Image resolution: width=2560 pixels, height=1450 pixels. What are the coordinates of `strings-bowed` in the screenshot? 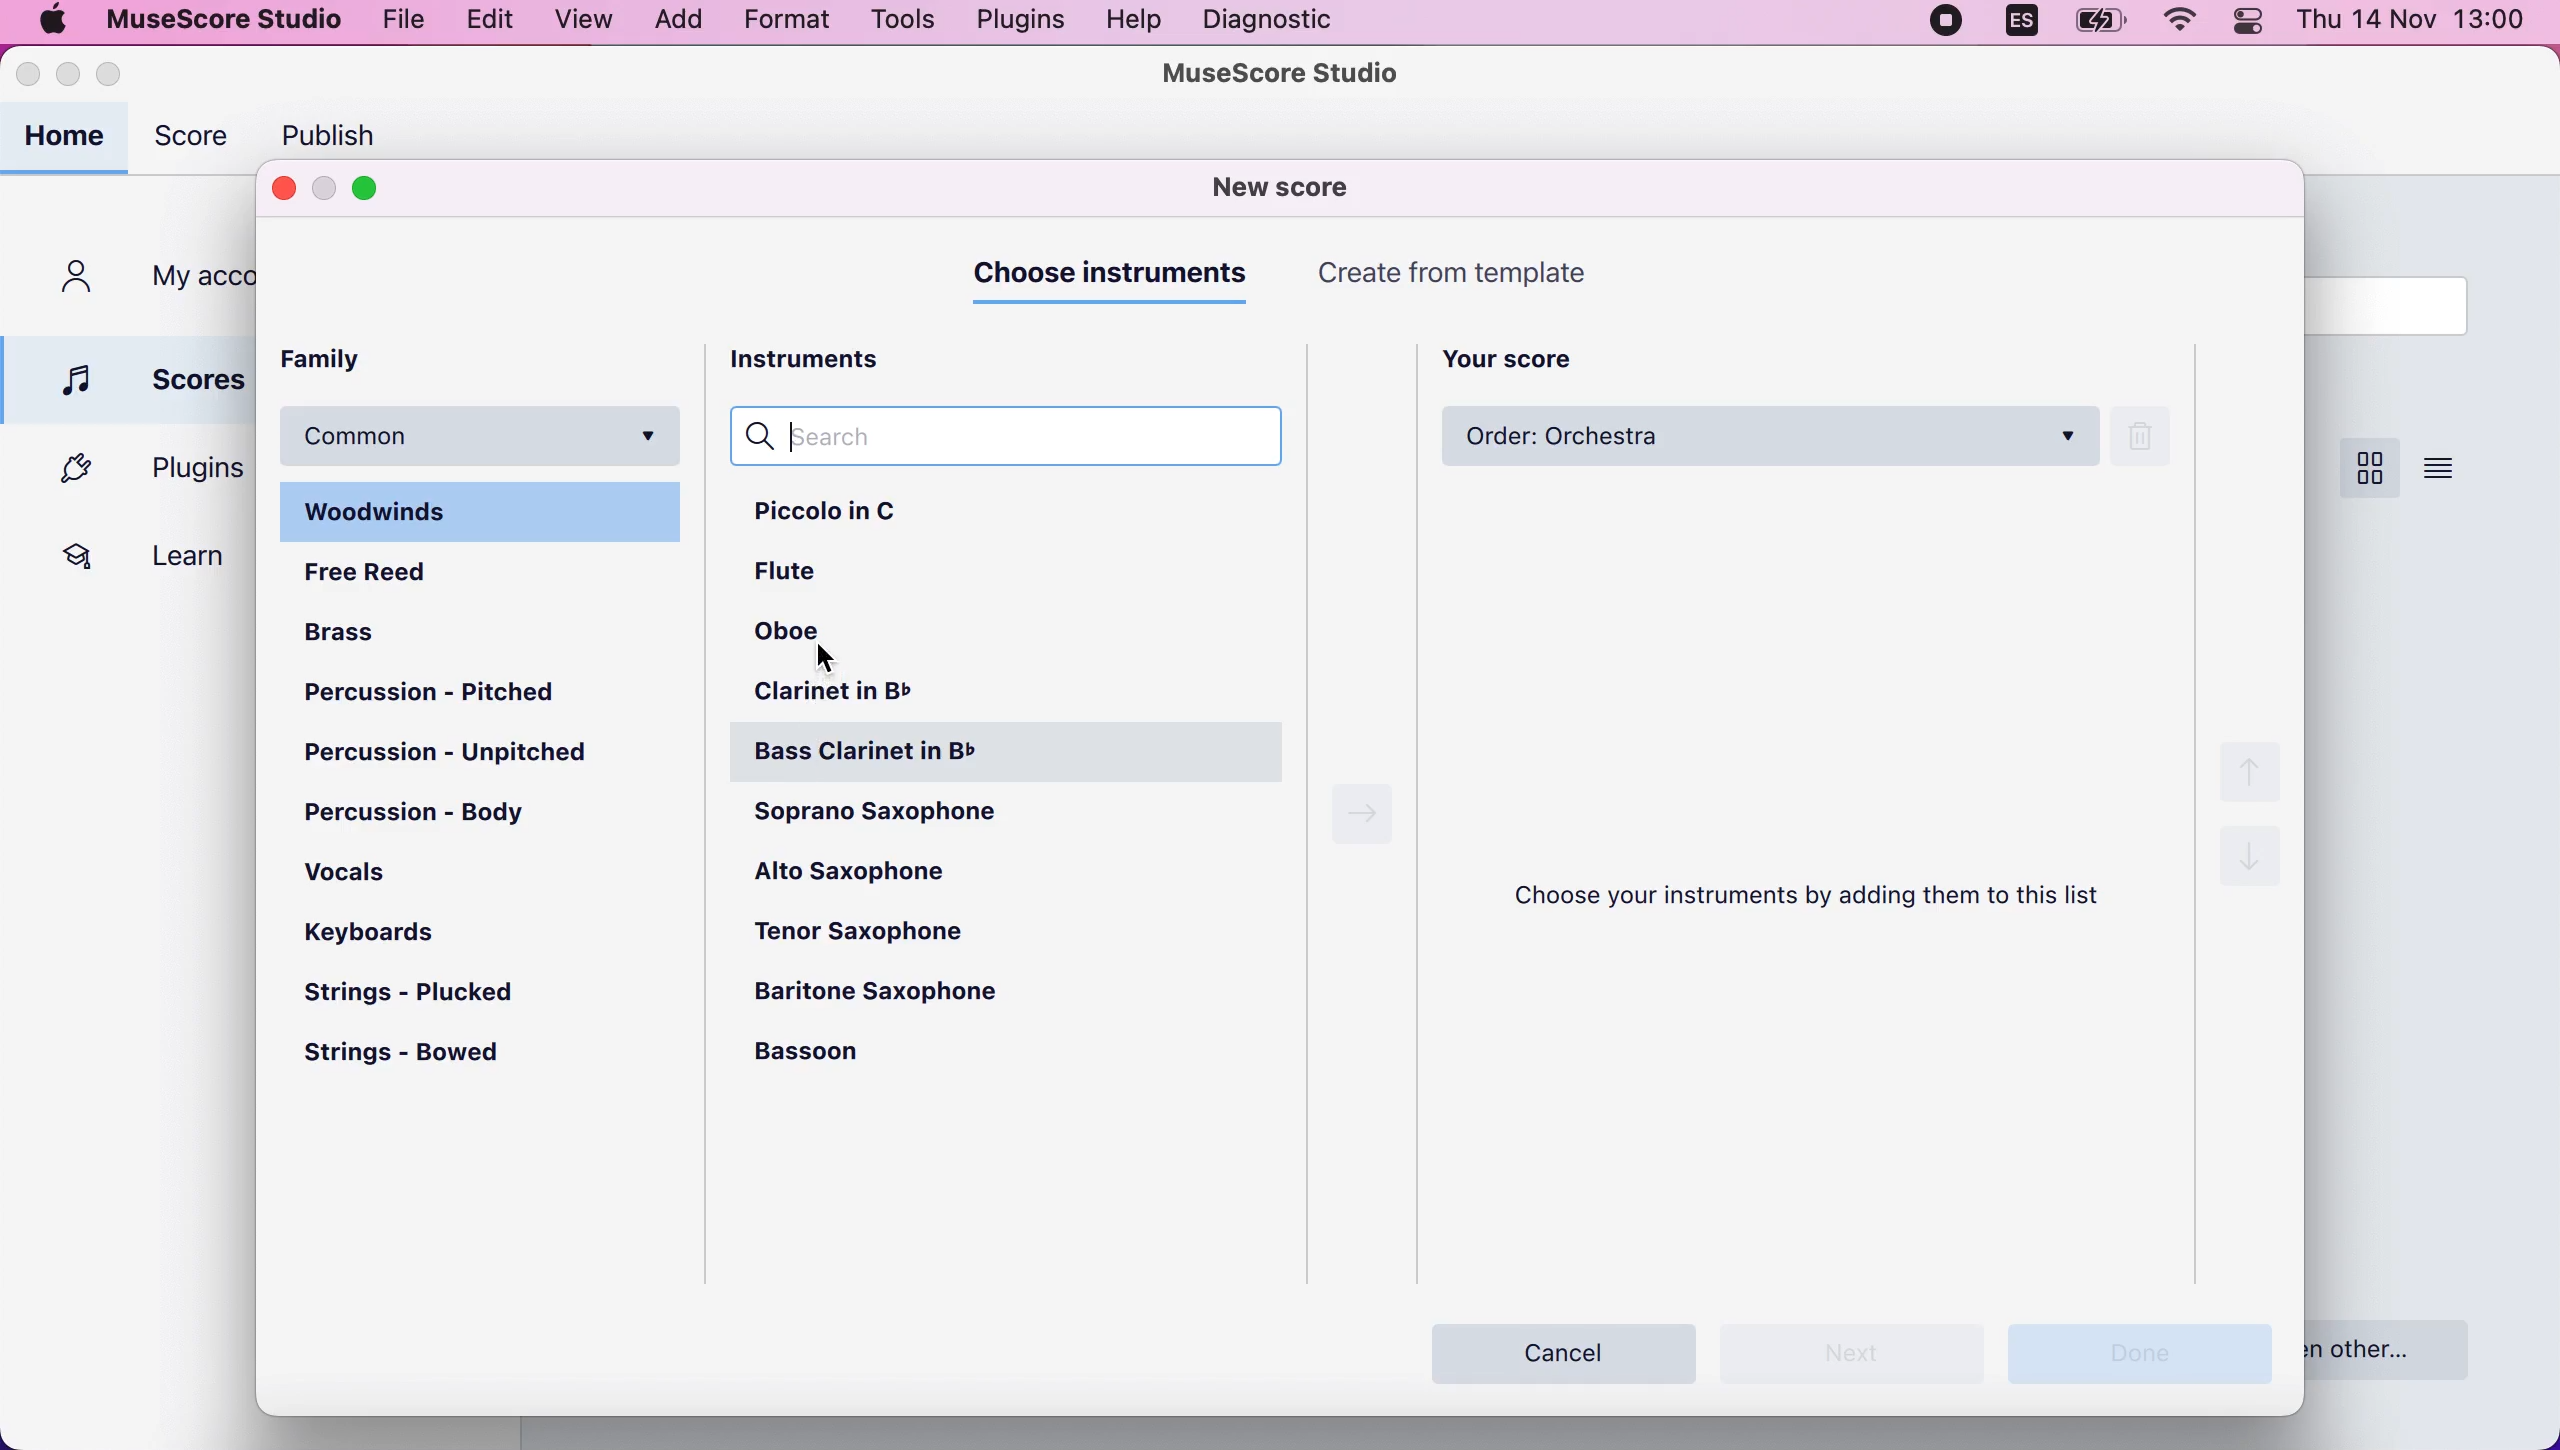 It's located at (416, 1060).